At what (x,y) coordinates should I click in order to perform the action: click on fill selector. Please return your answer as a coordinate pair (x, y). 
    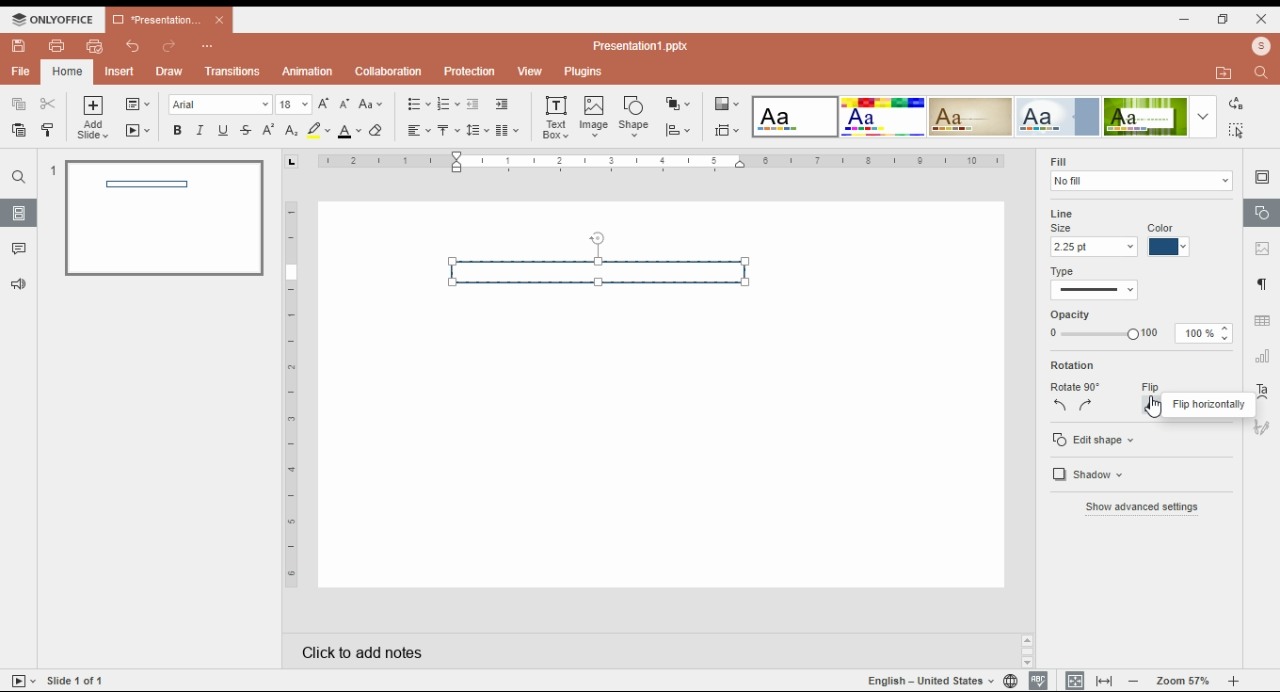
    Looking at the image, I should click on (1142, 181).